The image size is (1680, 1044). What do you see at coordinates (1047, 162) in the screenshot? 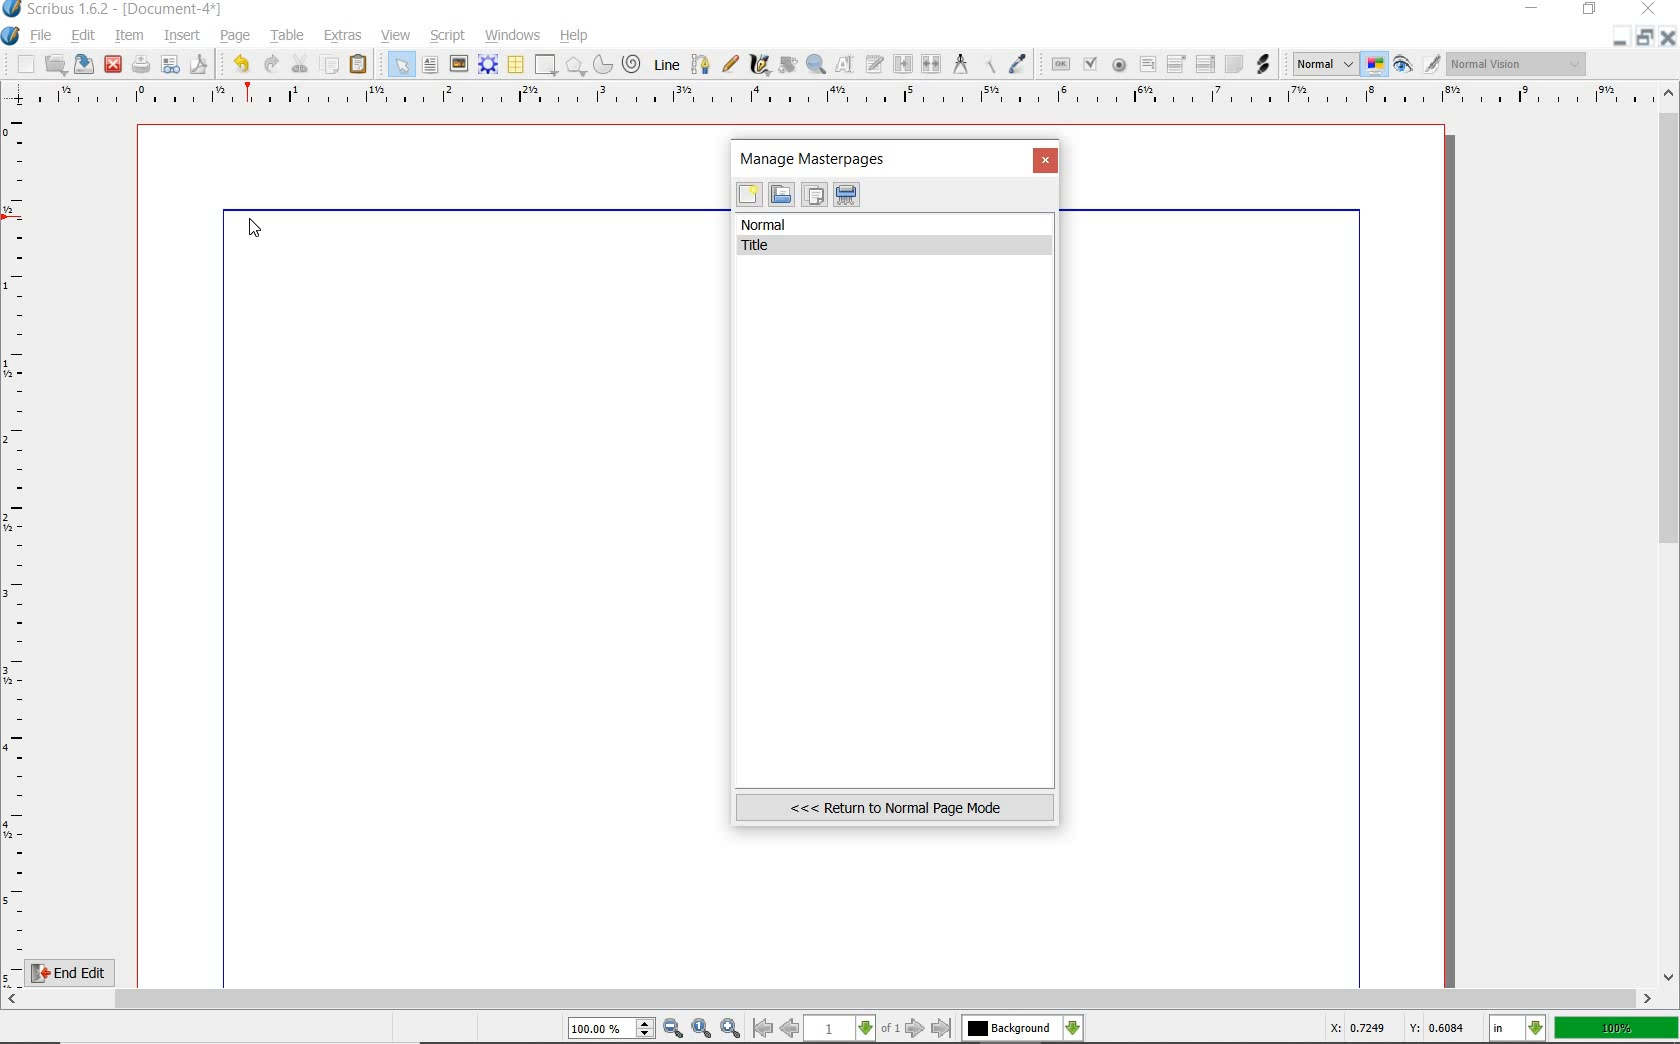
I see `close` at bounding box center [1047, 162].